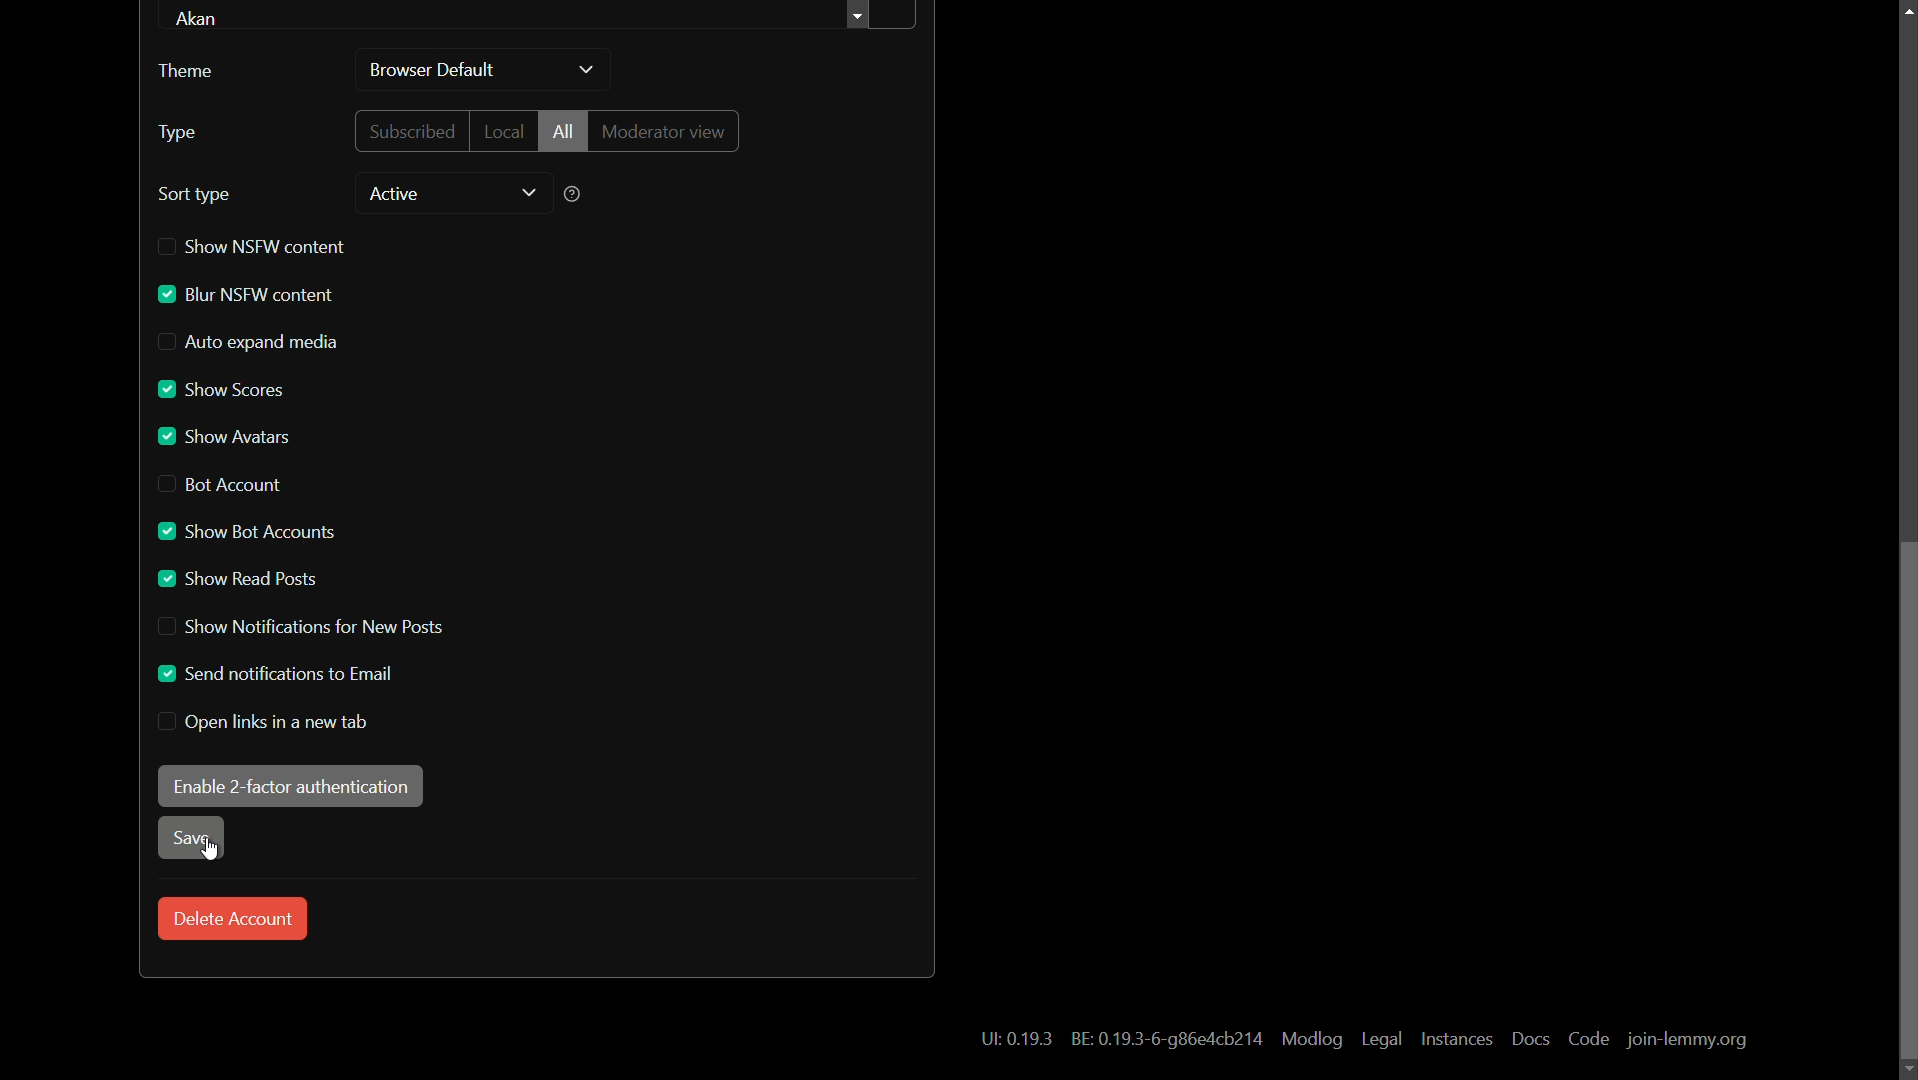 The image size is (1918, 1080). I want to click on show read posts, so click(237, 581).